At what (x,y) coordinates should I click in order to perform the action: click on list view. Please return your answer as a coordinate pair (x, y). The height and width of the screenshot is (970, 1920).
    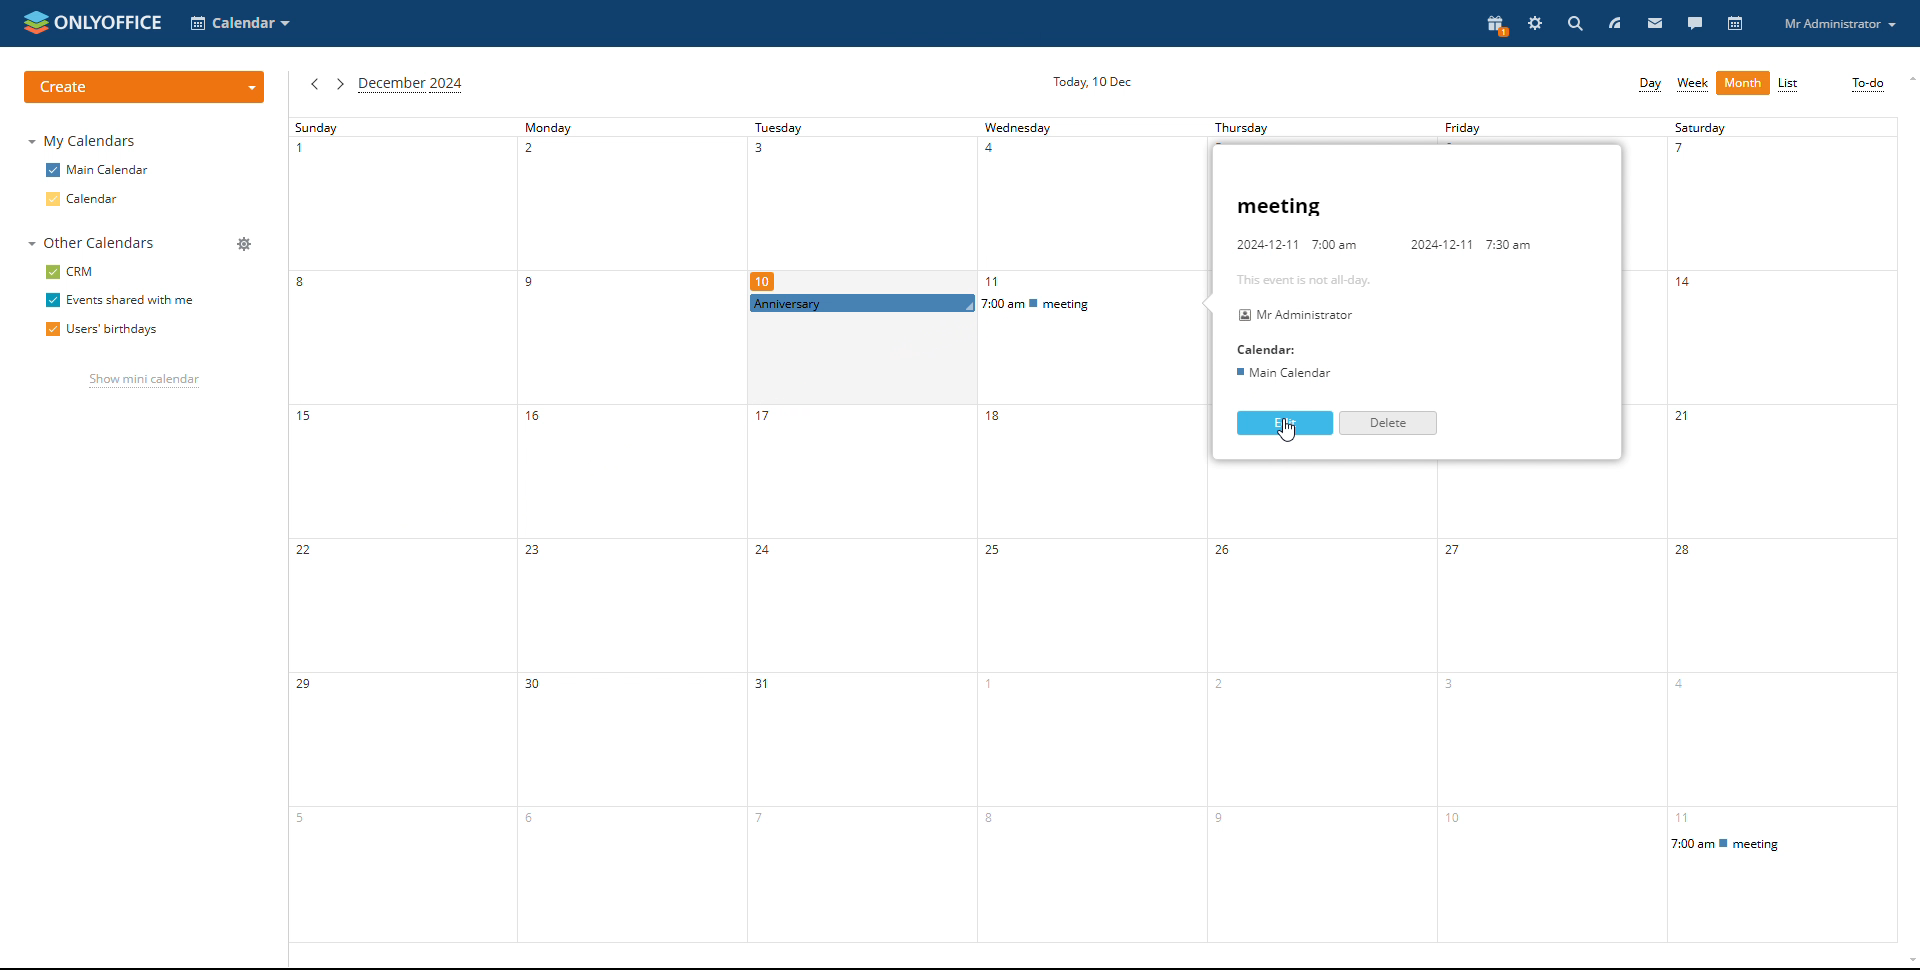
    Looking at the image, I should click on (1788, 84).